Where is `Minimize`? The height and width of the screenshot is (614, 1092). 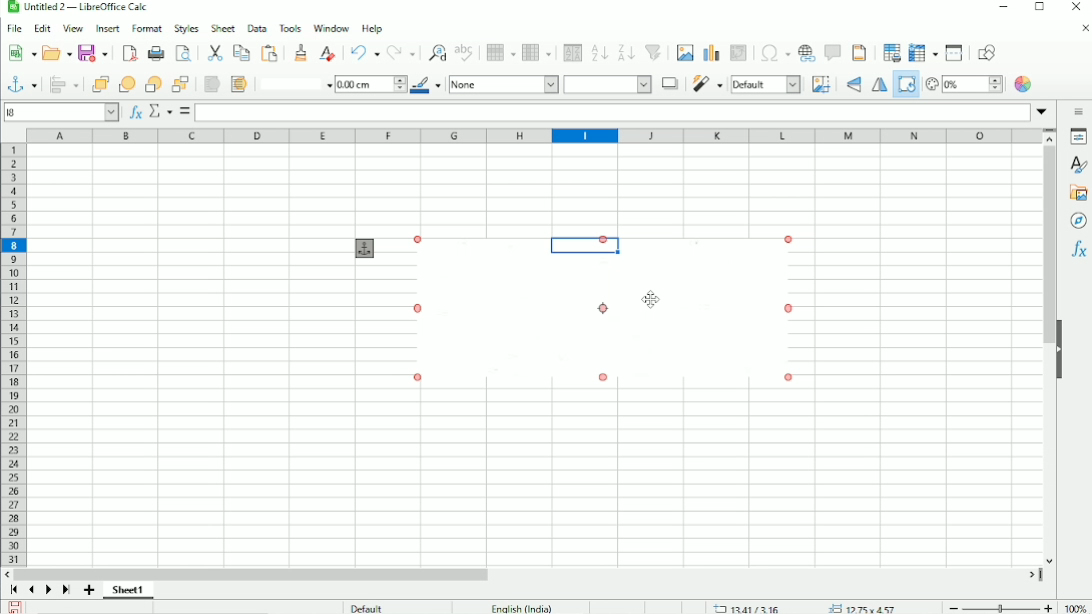
Minimize is located at coordinates (1001, 6).